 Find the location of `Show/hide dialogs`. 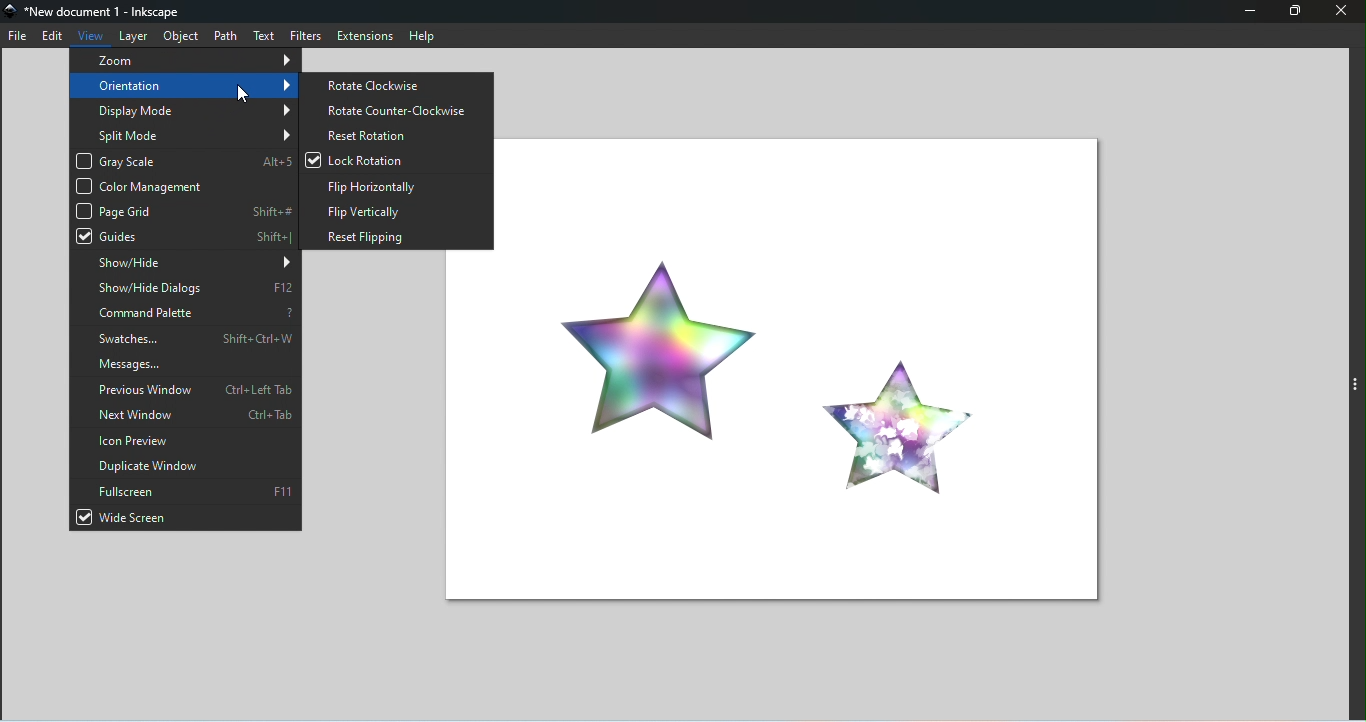

Show/hide dialogs is located at coordinates (187, 288).